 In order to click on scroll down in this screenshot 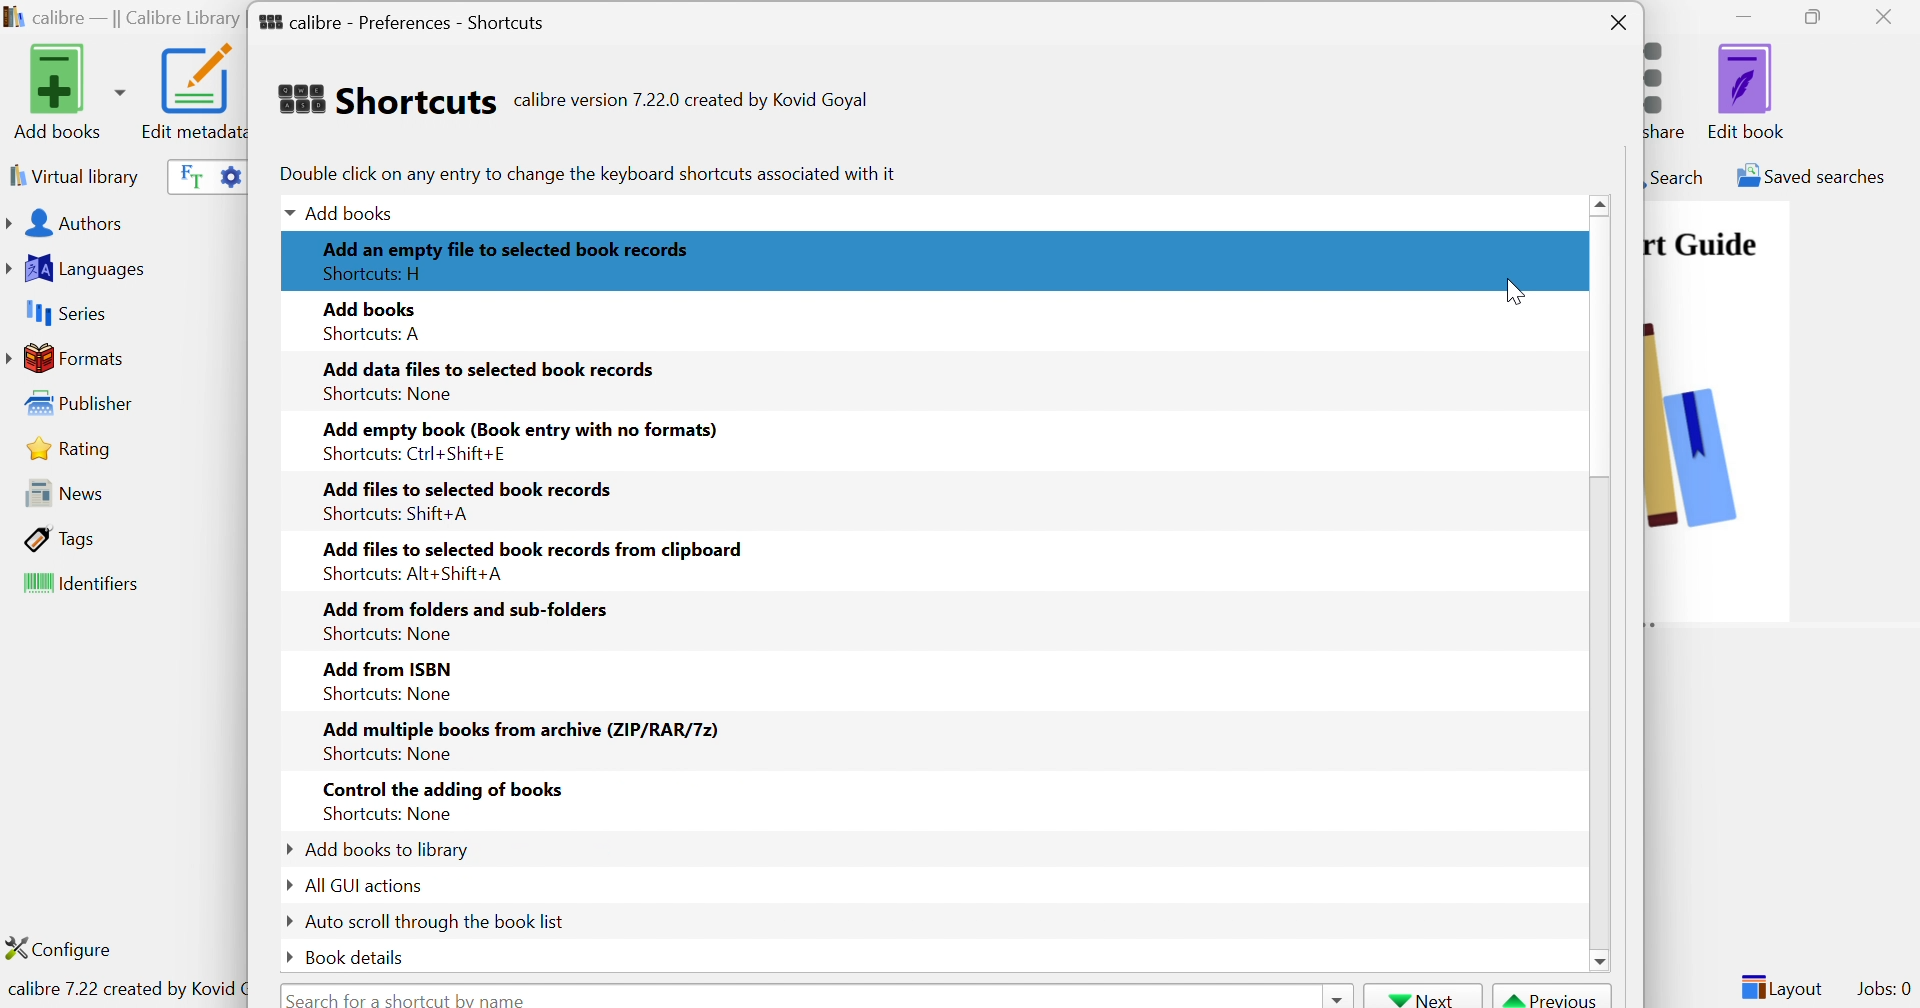, I will do `click(1606, 964)`.